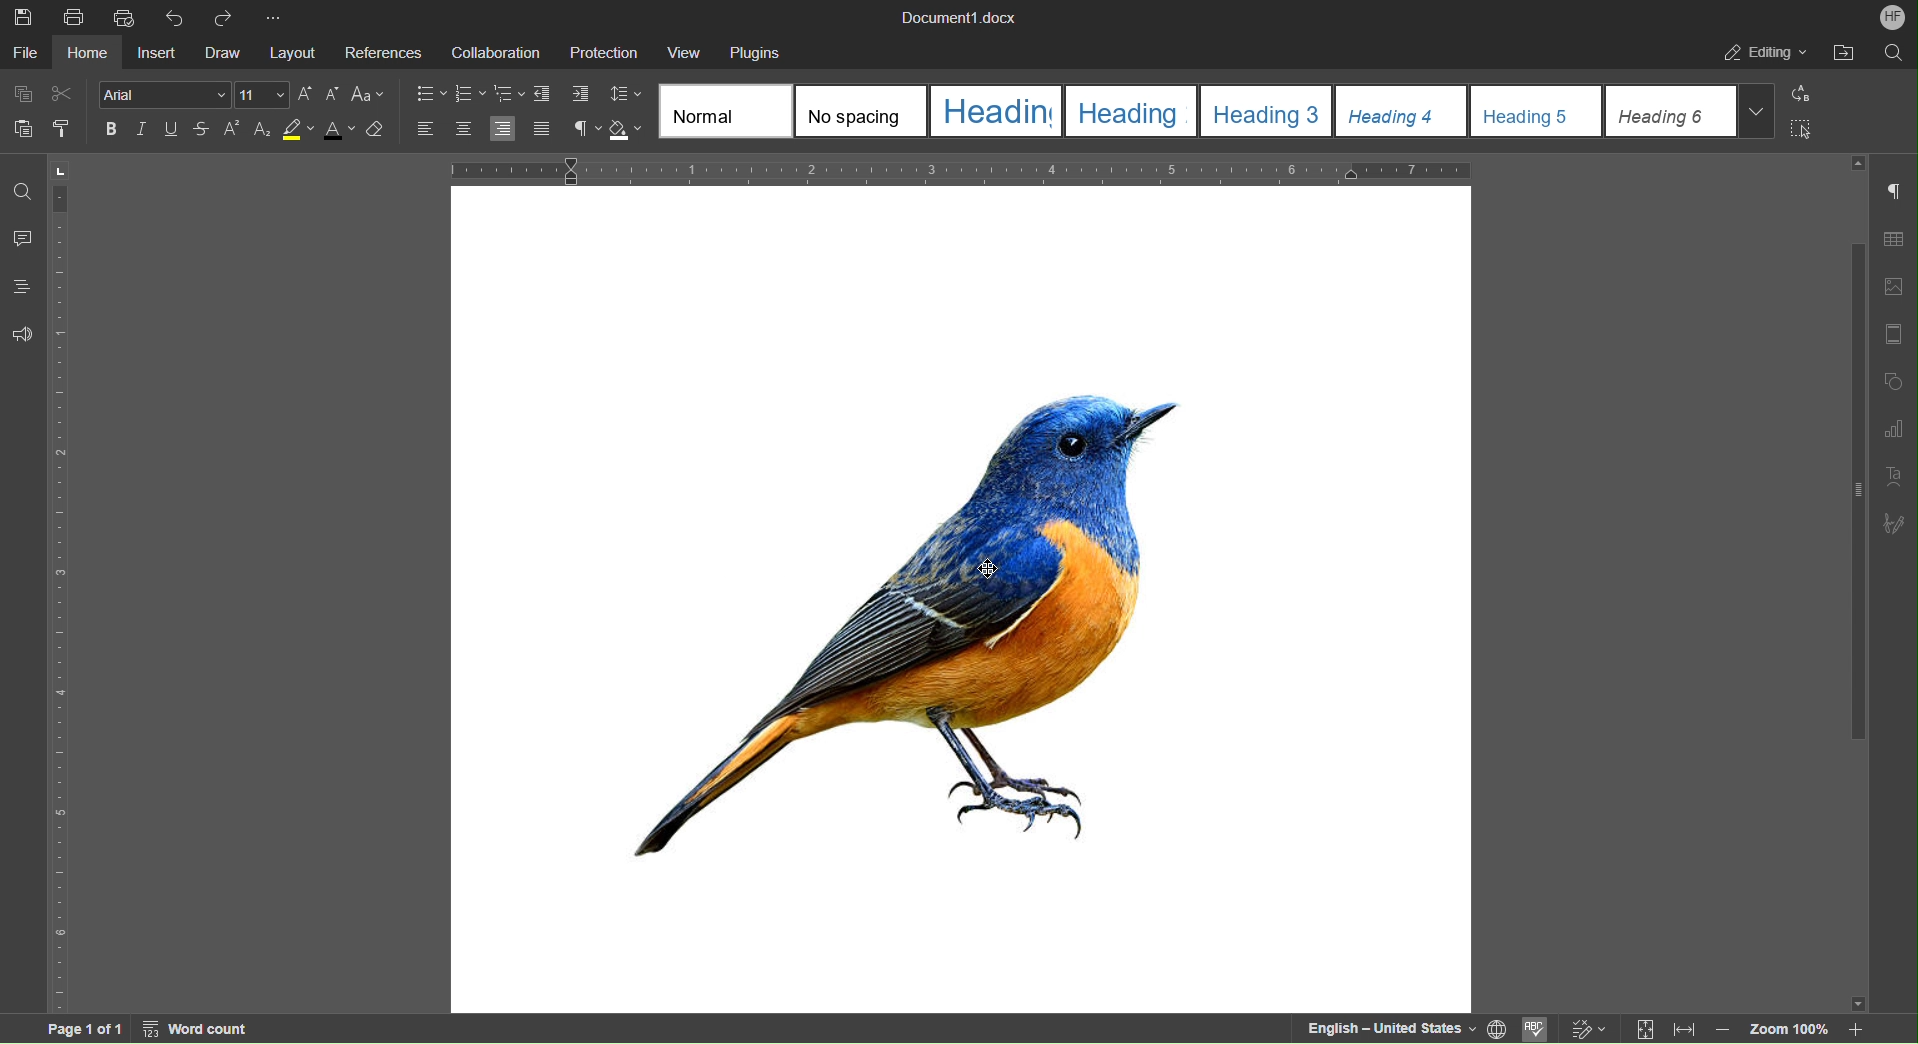 This screenshot has height=1044, width=1918. I want to click on Drop Down, so click(1756, 110).